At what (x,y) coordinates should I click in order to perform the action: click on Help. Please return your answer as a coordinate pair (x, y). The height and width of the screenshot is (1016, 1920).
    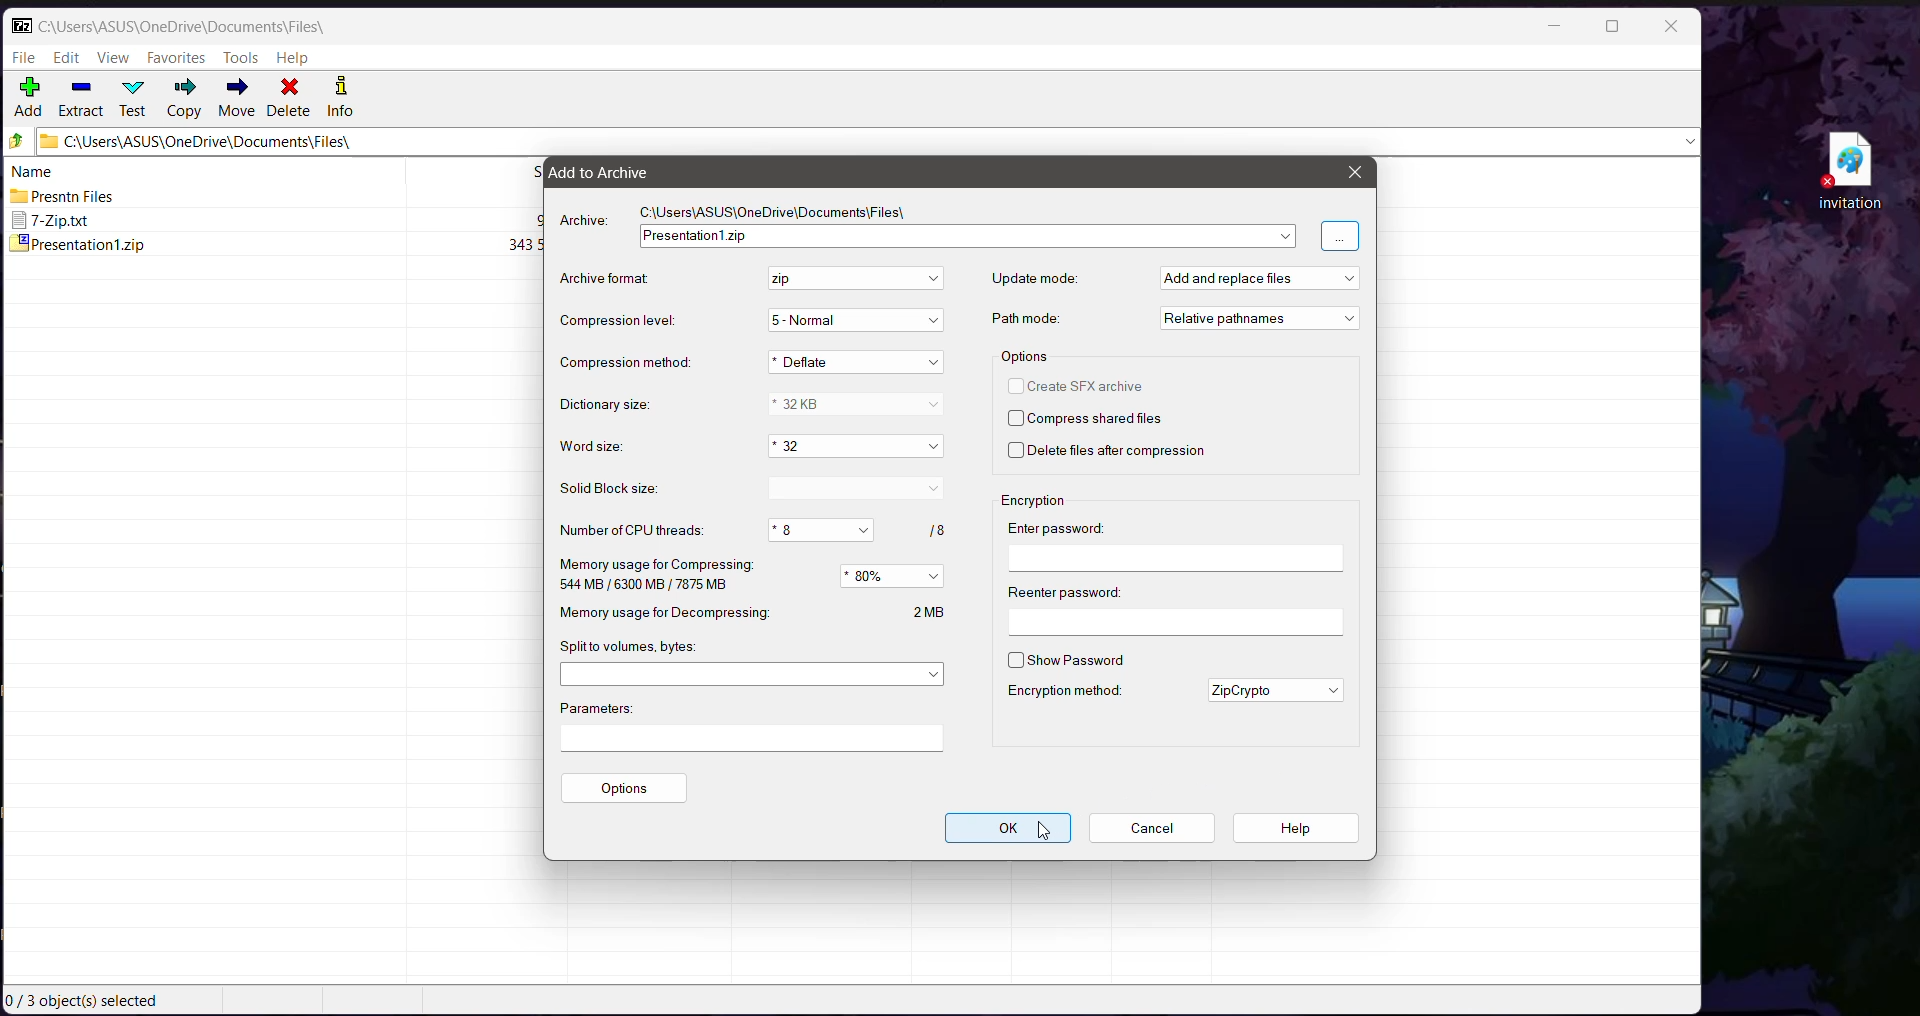
    Looking at the image, I should click on (1296, 828).